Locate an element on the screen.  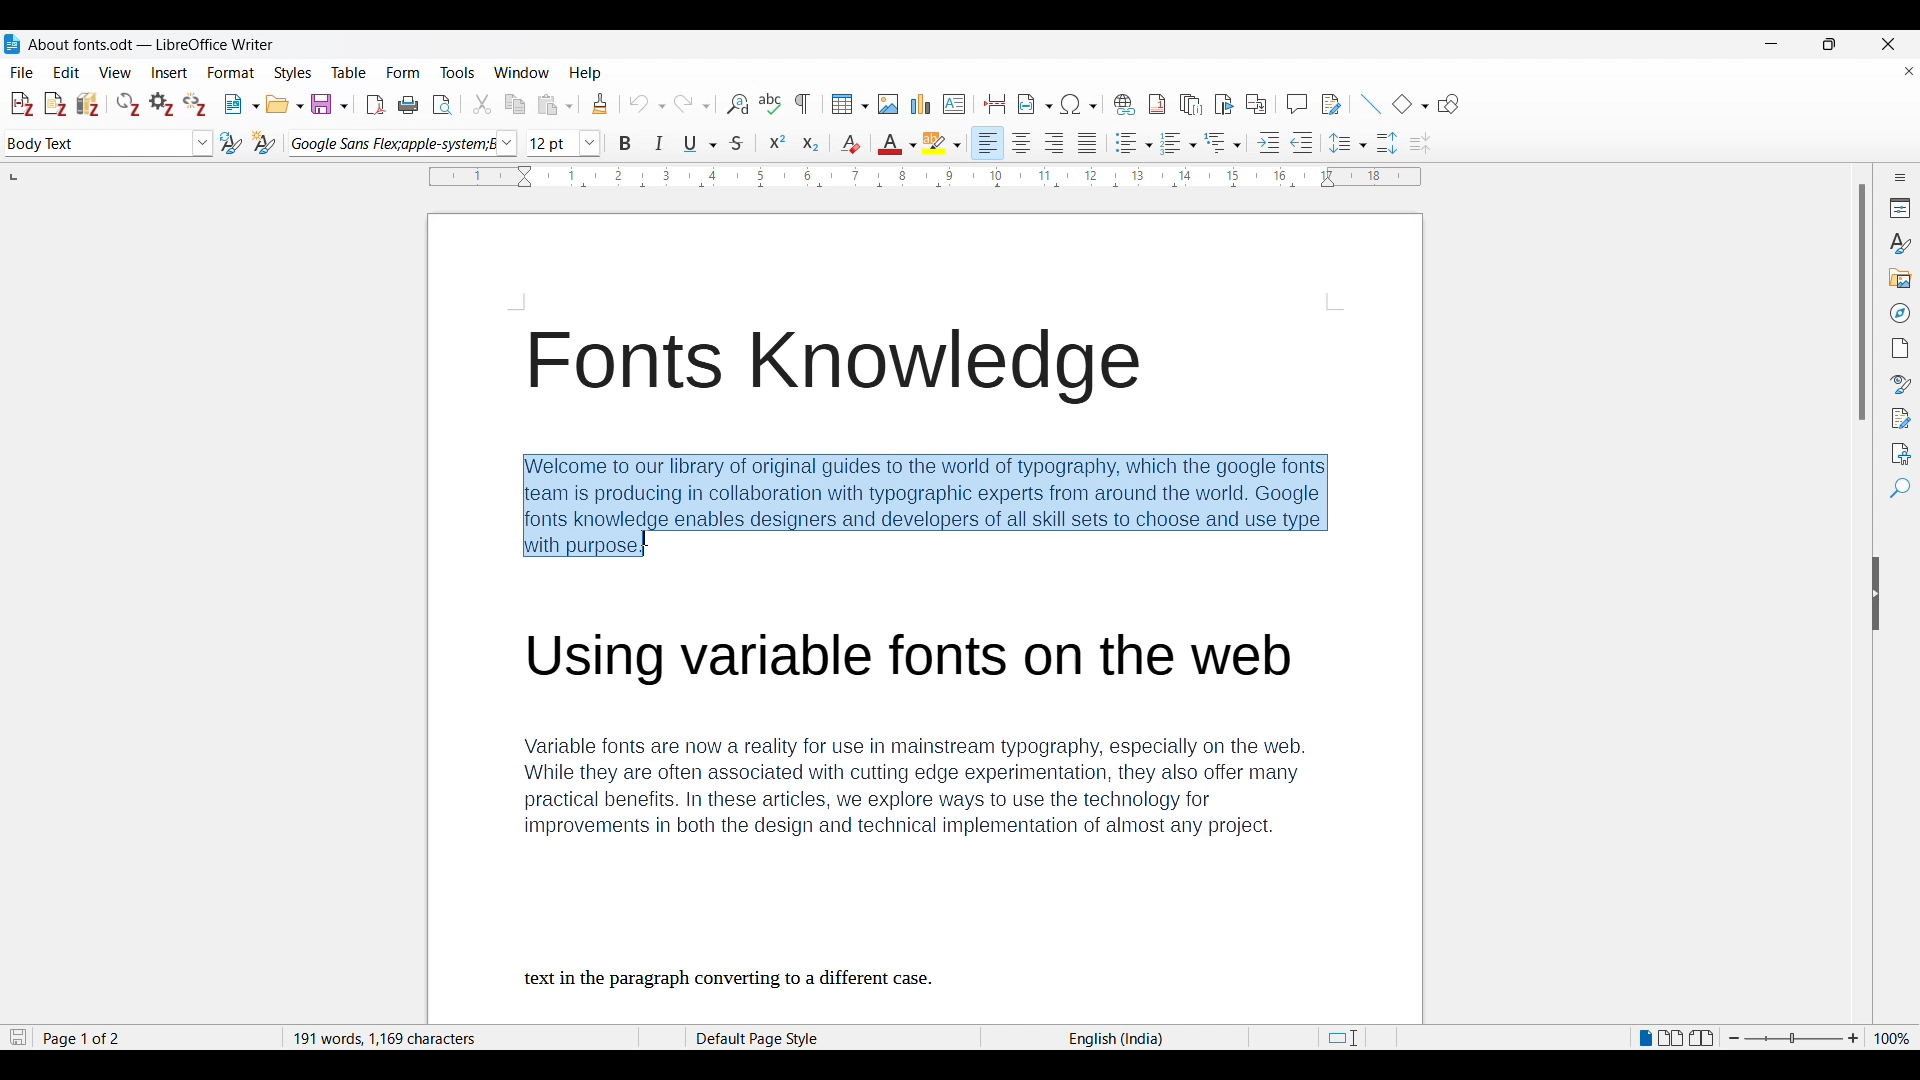
Justified alignment is located at coordinates (1087, 143).